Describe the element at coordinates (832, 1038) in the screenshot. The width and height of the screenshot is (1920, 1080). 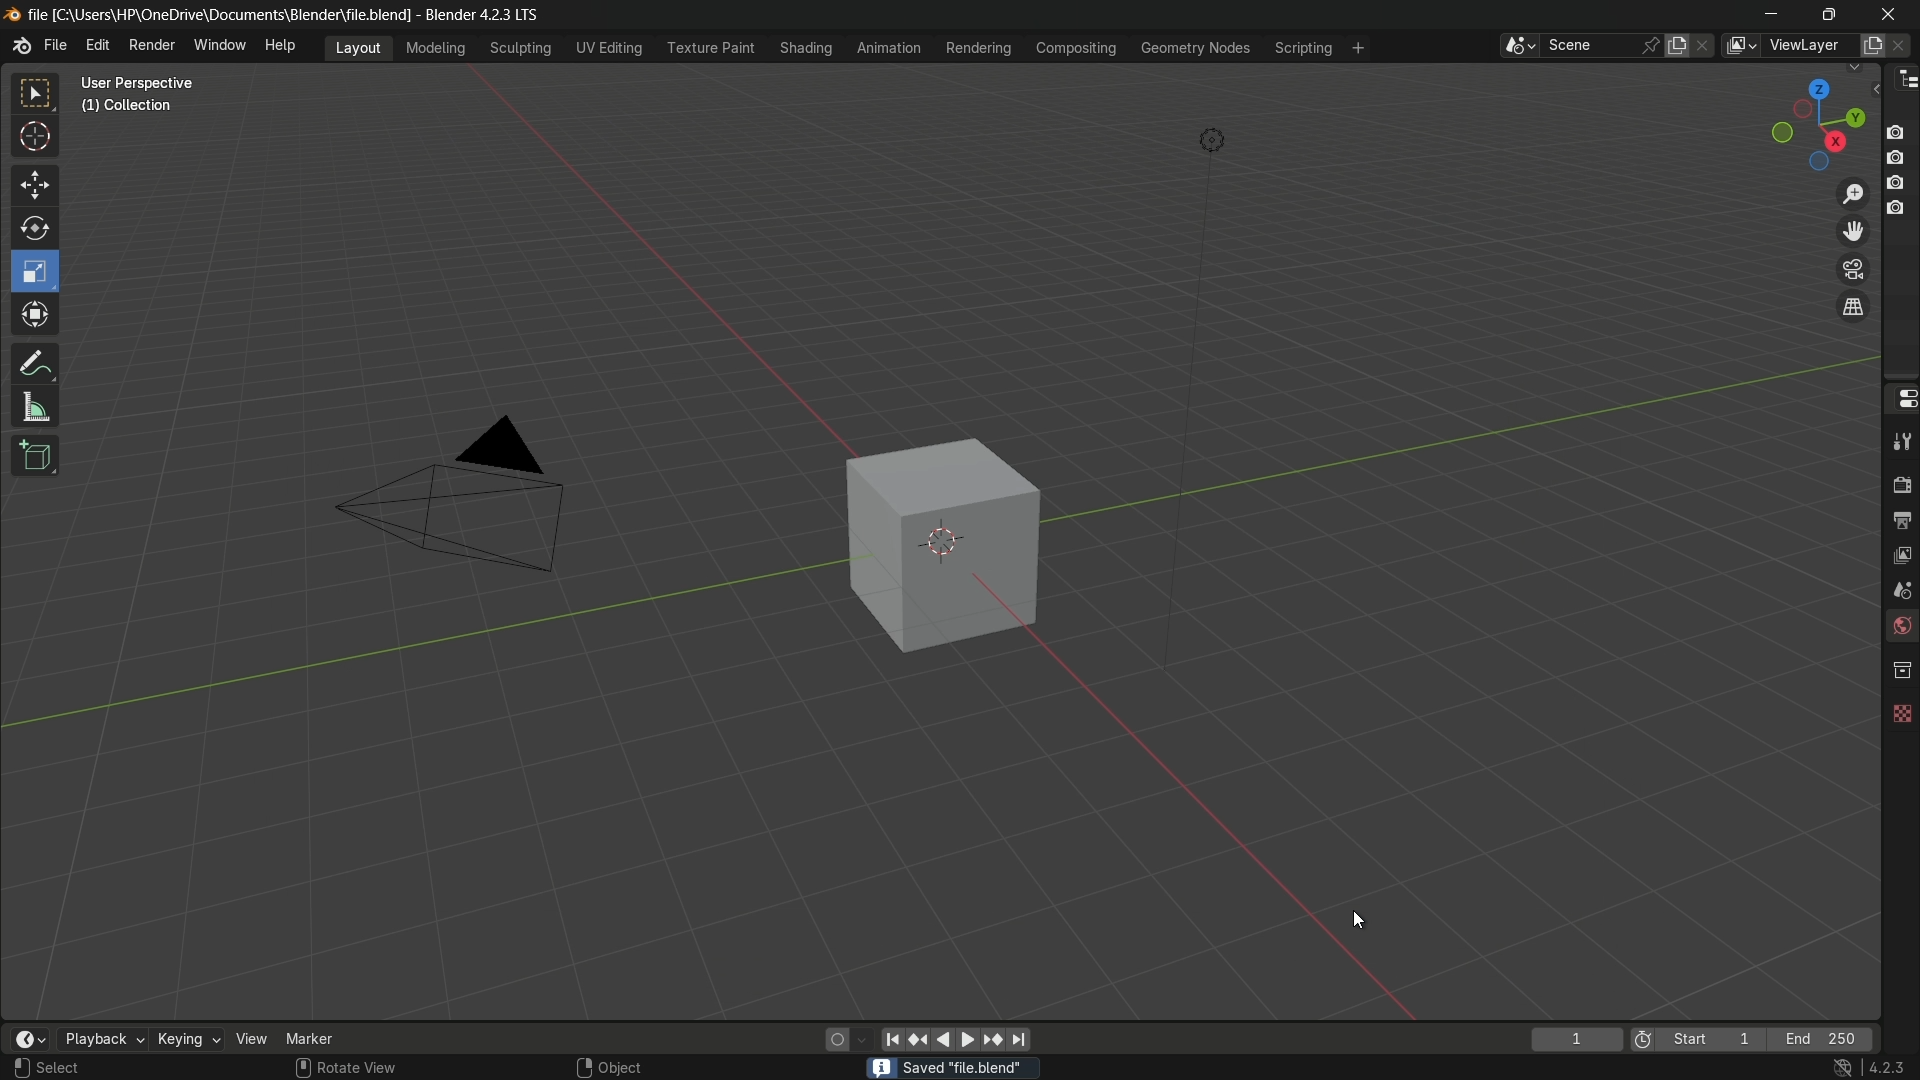
I see `auto keying` at that location.